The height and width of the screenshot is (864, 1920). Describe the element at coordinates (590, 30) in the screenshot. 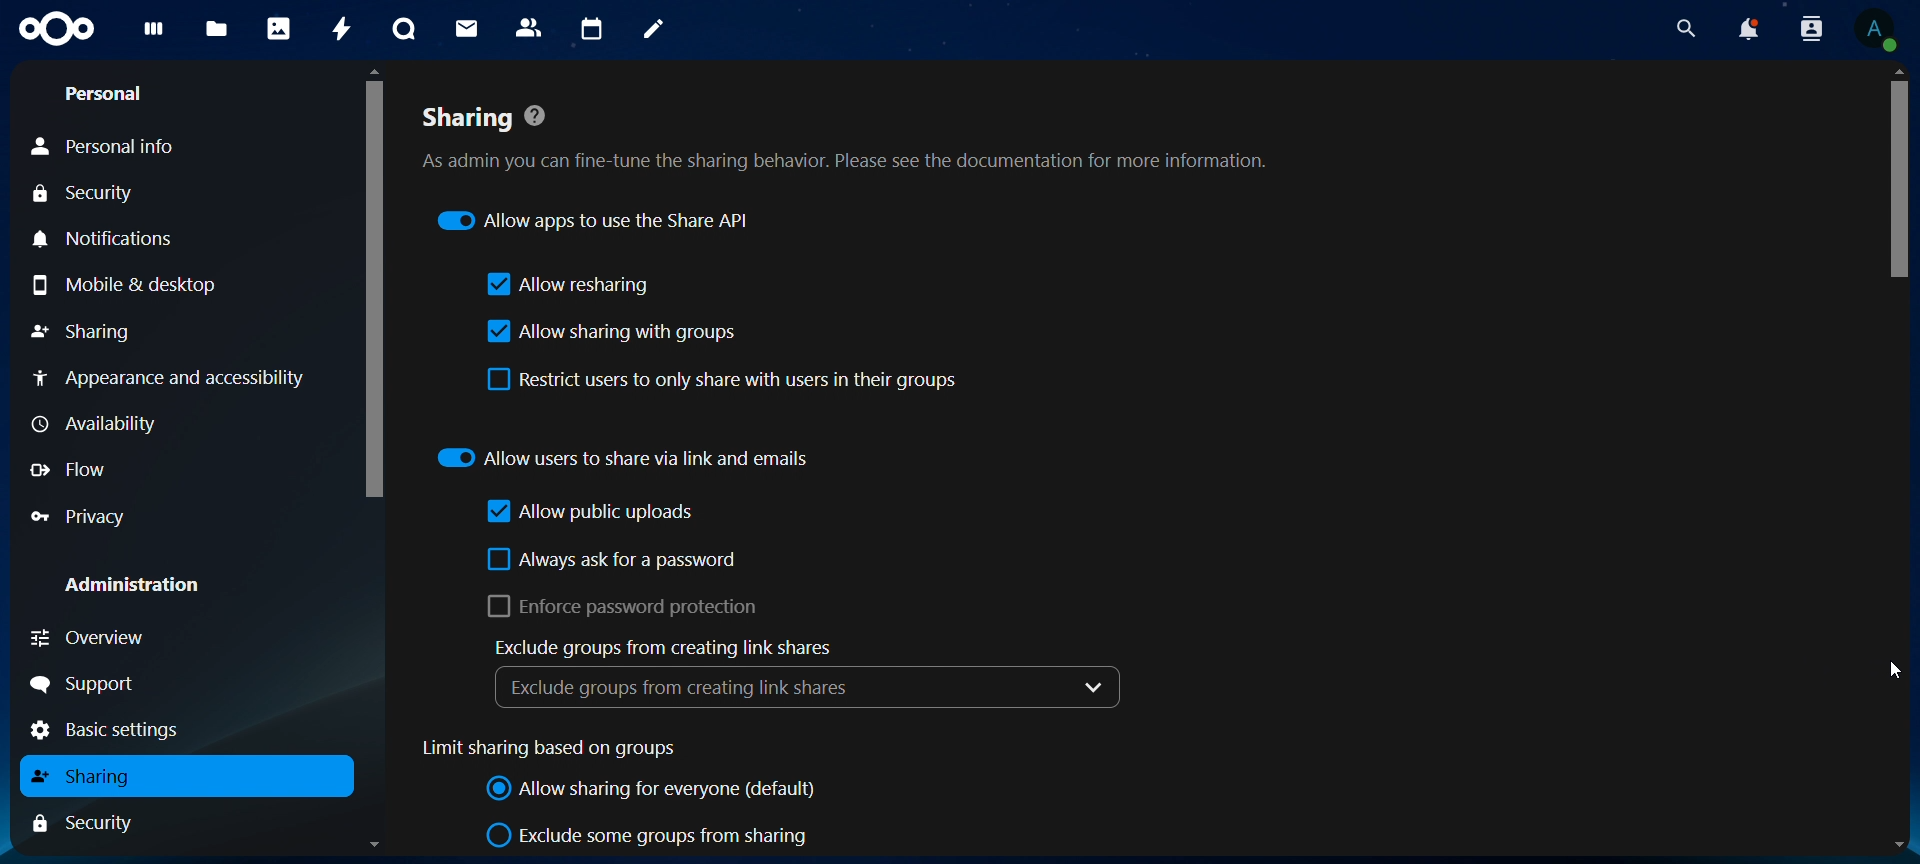

I see `calendar` at that location.